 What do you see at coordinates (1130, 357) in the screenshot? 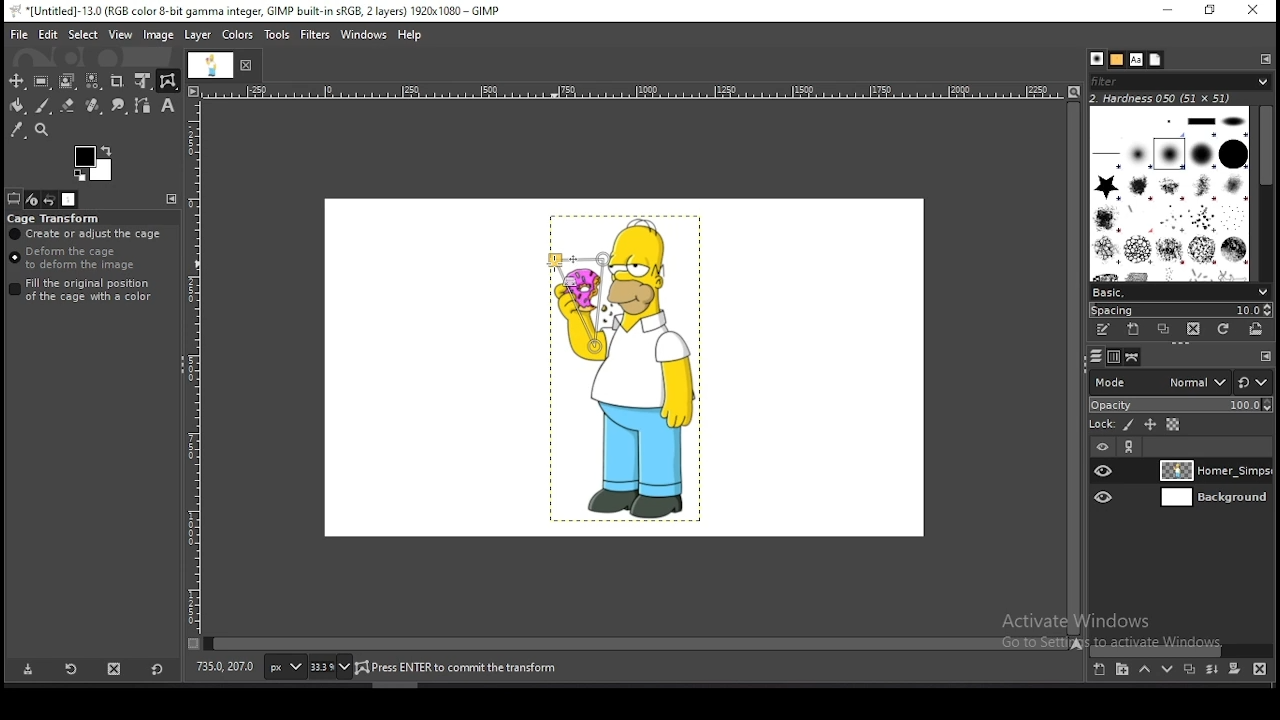
I see `paths` at bounding box center [1130, 357].